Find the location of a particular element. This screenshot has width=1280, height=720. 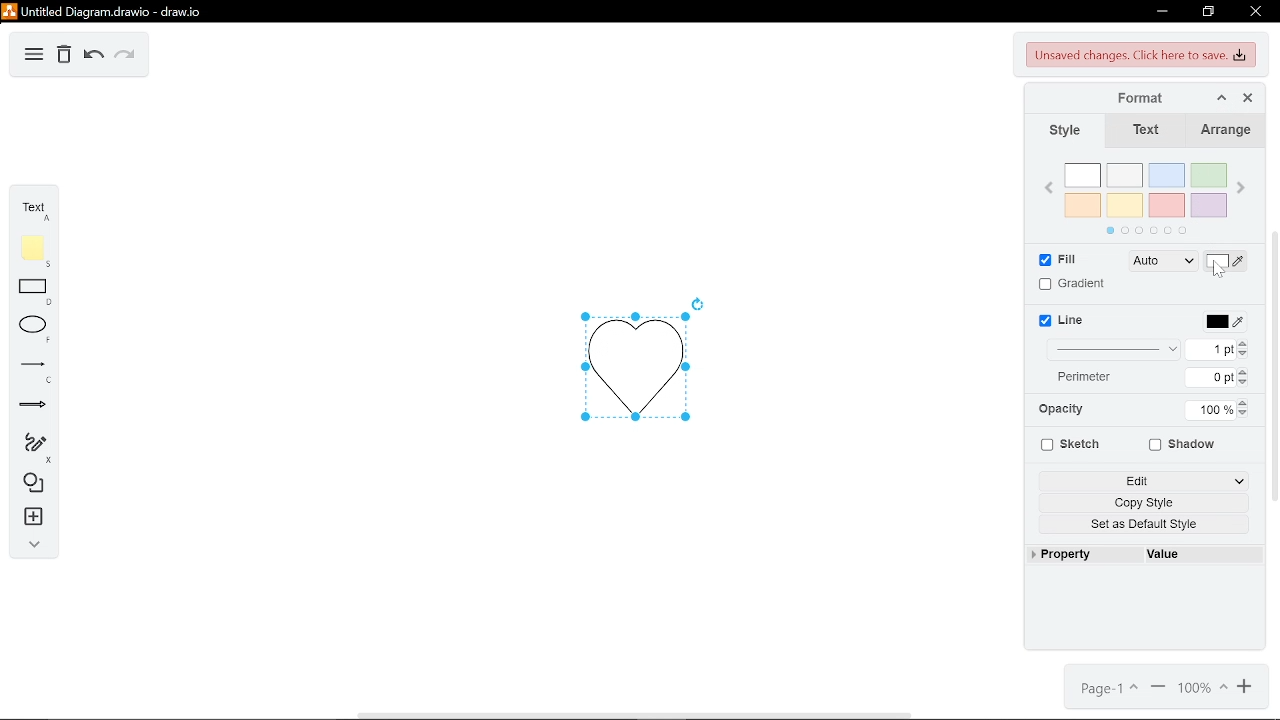

zoom in is located at coordinates (1246, 687).